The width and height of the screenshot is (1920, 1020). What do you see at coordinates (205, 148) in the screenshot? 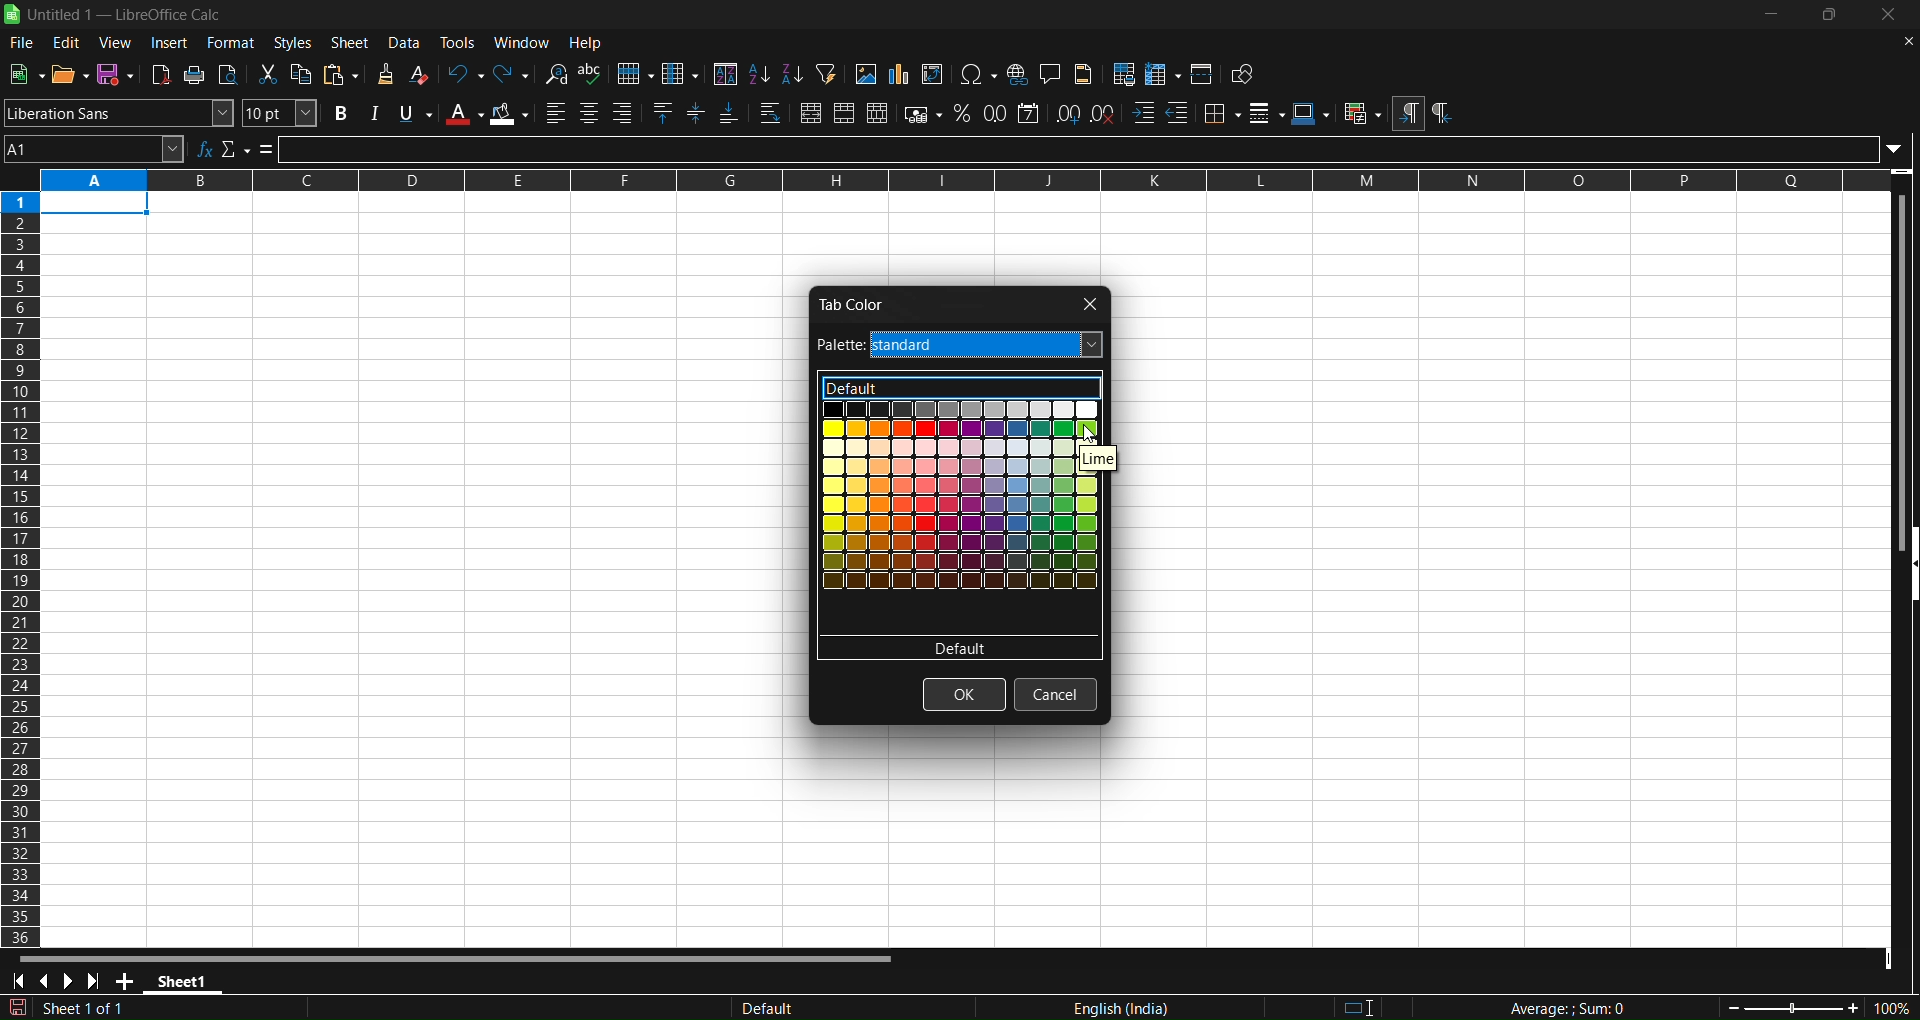
I see `function wizard` at bounding box center [205, 148].